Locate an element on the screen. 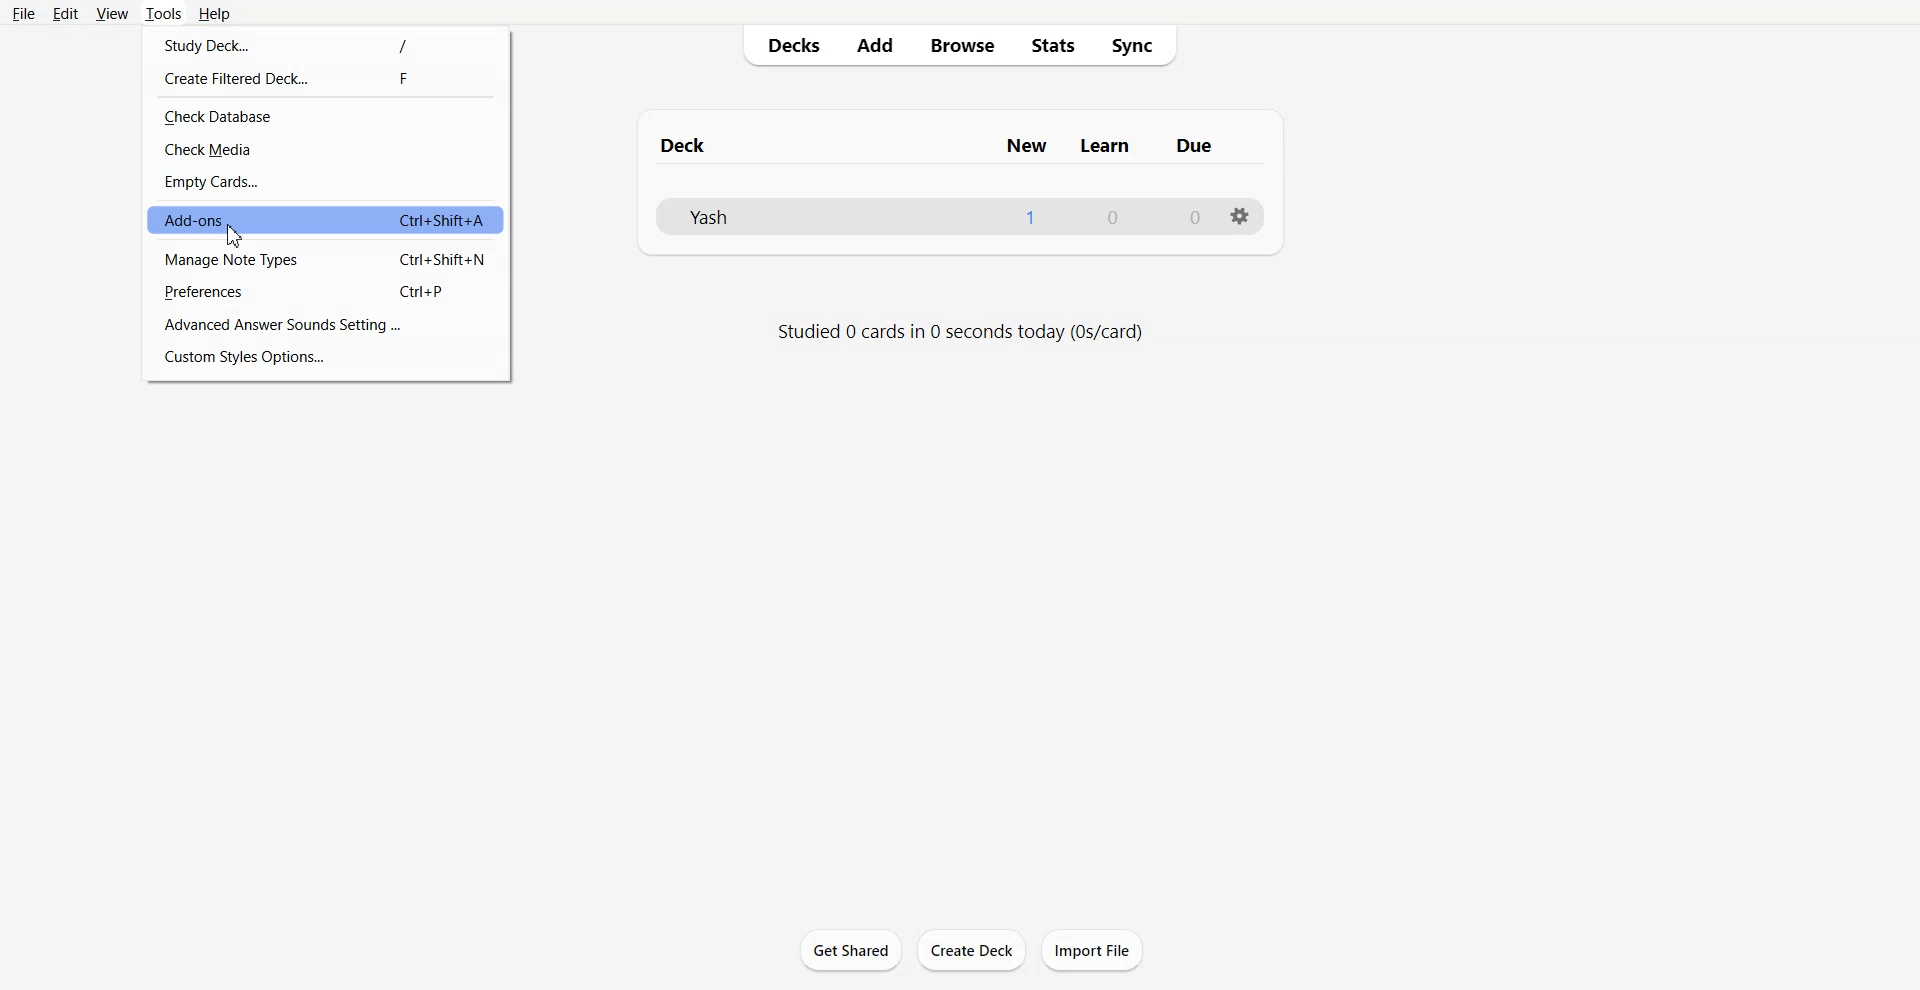 The image size is (1920, 990). Create Filtered Deck is located at coordinates (329, 80).